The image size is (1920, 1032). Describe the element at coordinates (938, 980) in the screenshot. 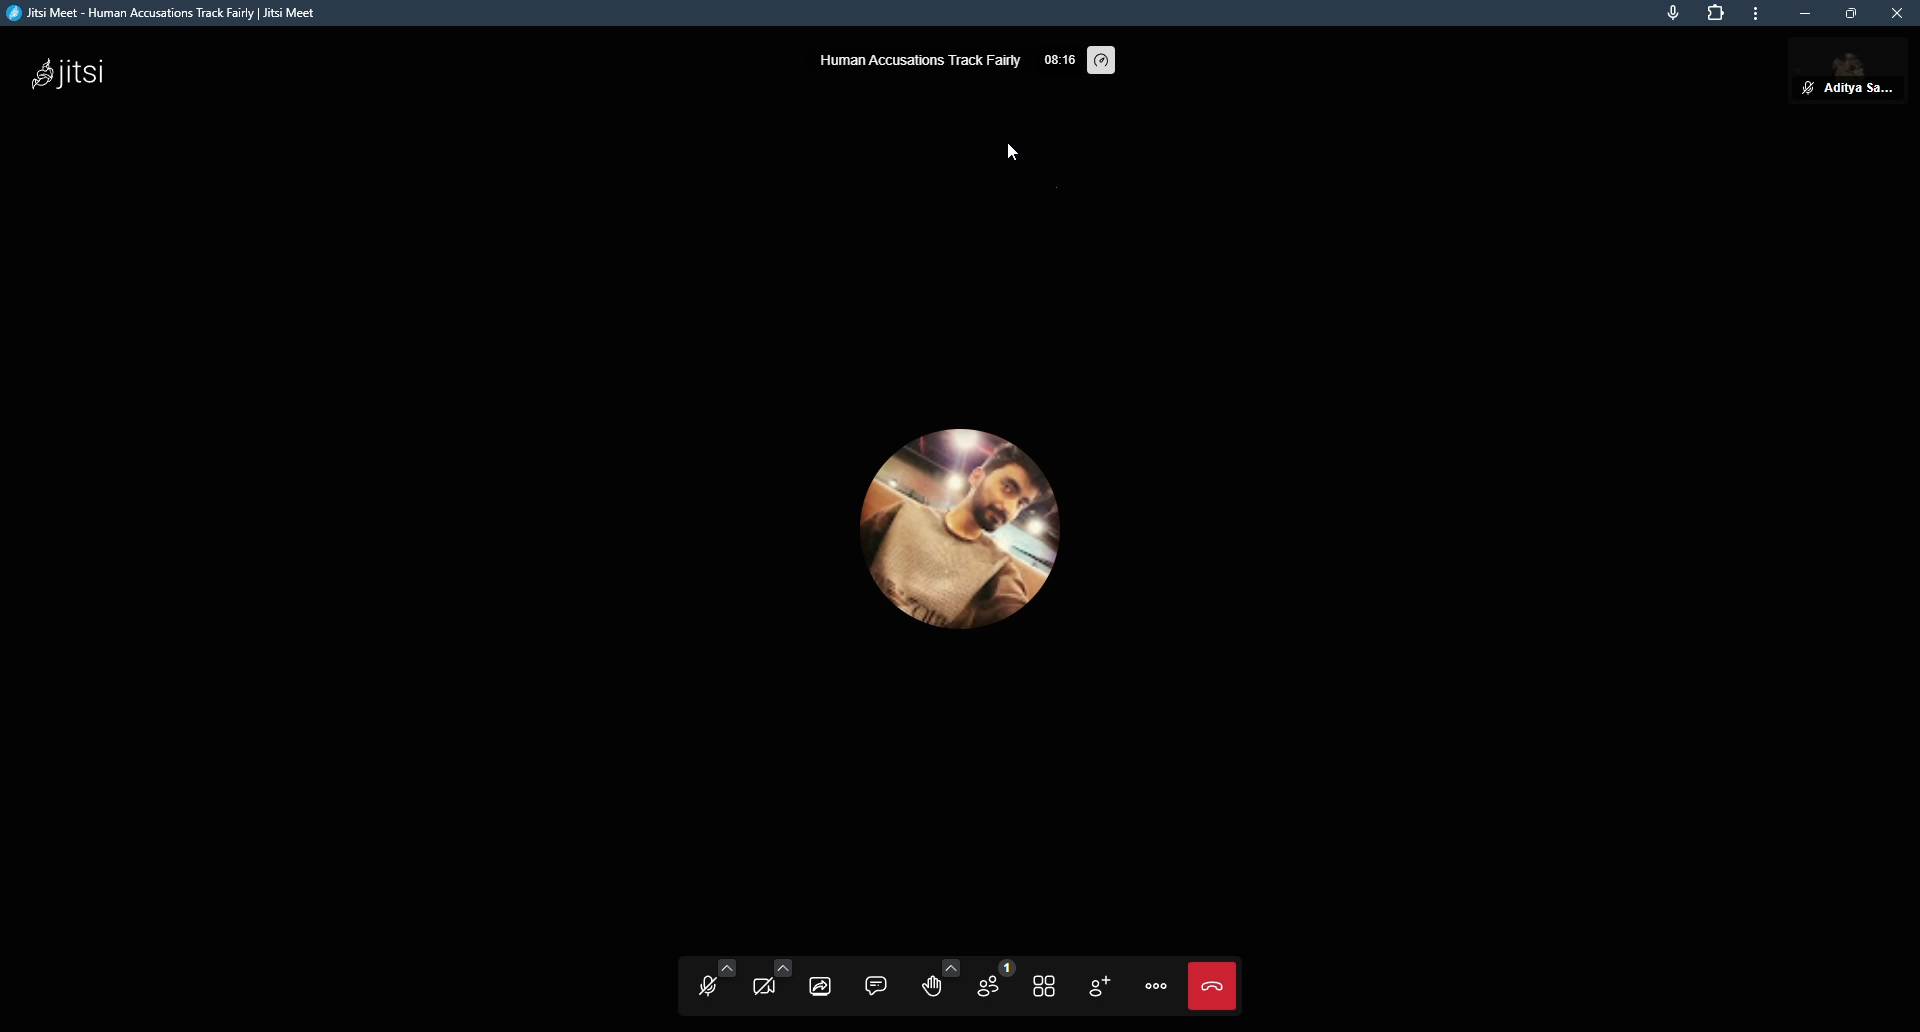

I see `reactions` at that location.